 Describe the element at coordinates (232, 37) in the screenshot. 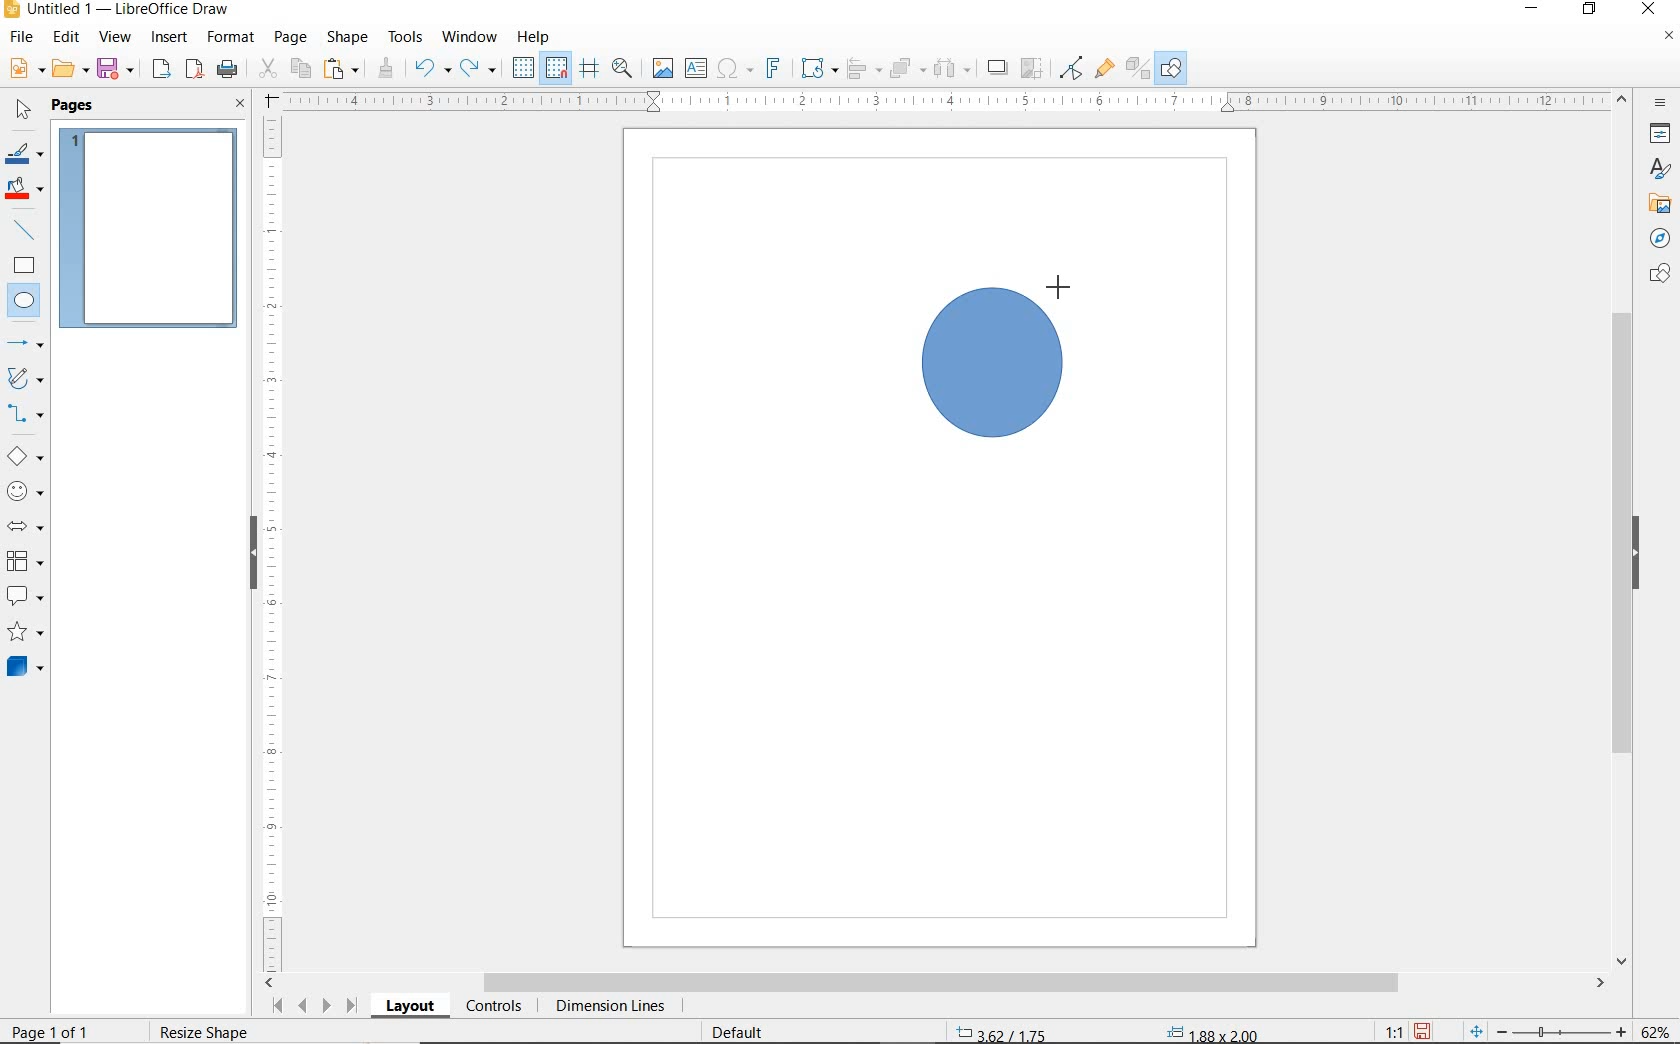

I see `FORMAT` at that location.